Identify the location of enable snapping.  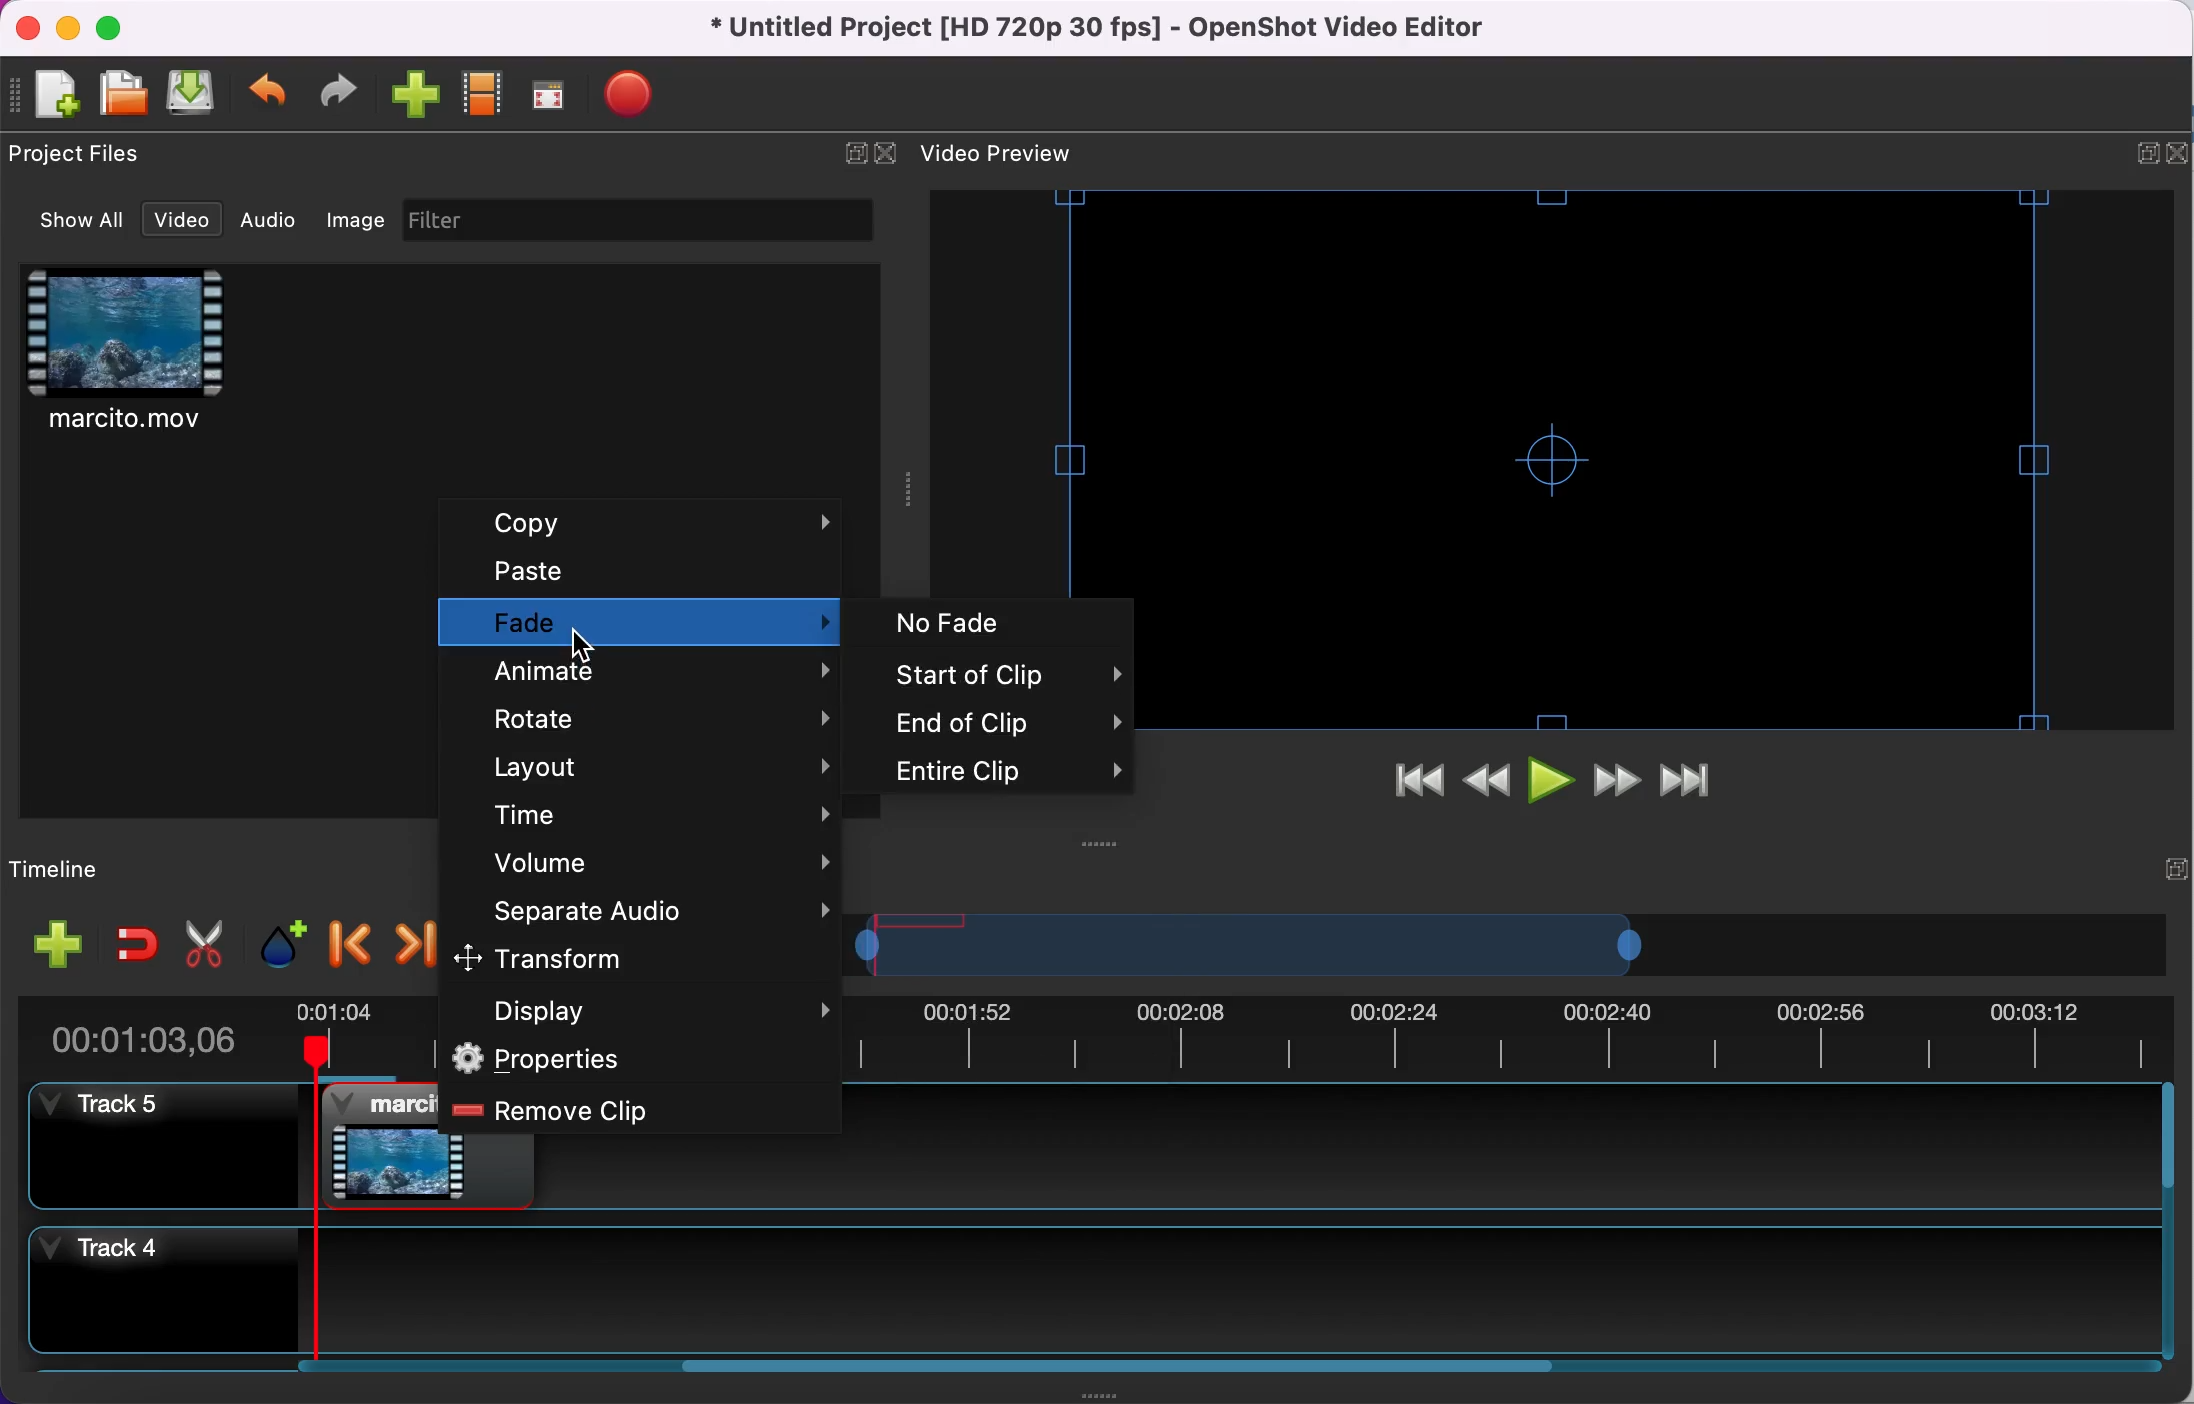
(128, 942).